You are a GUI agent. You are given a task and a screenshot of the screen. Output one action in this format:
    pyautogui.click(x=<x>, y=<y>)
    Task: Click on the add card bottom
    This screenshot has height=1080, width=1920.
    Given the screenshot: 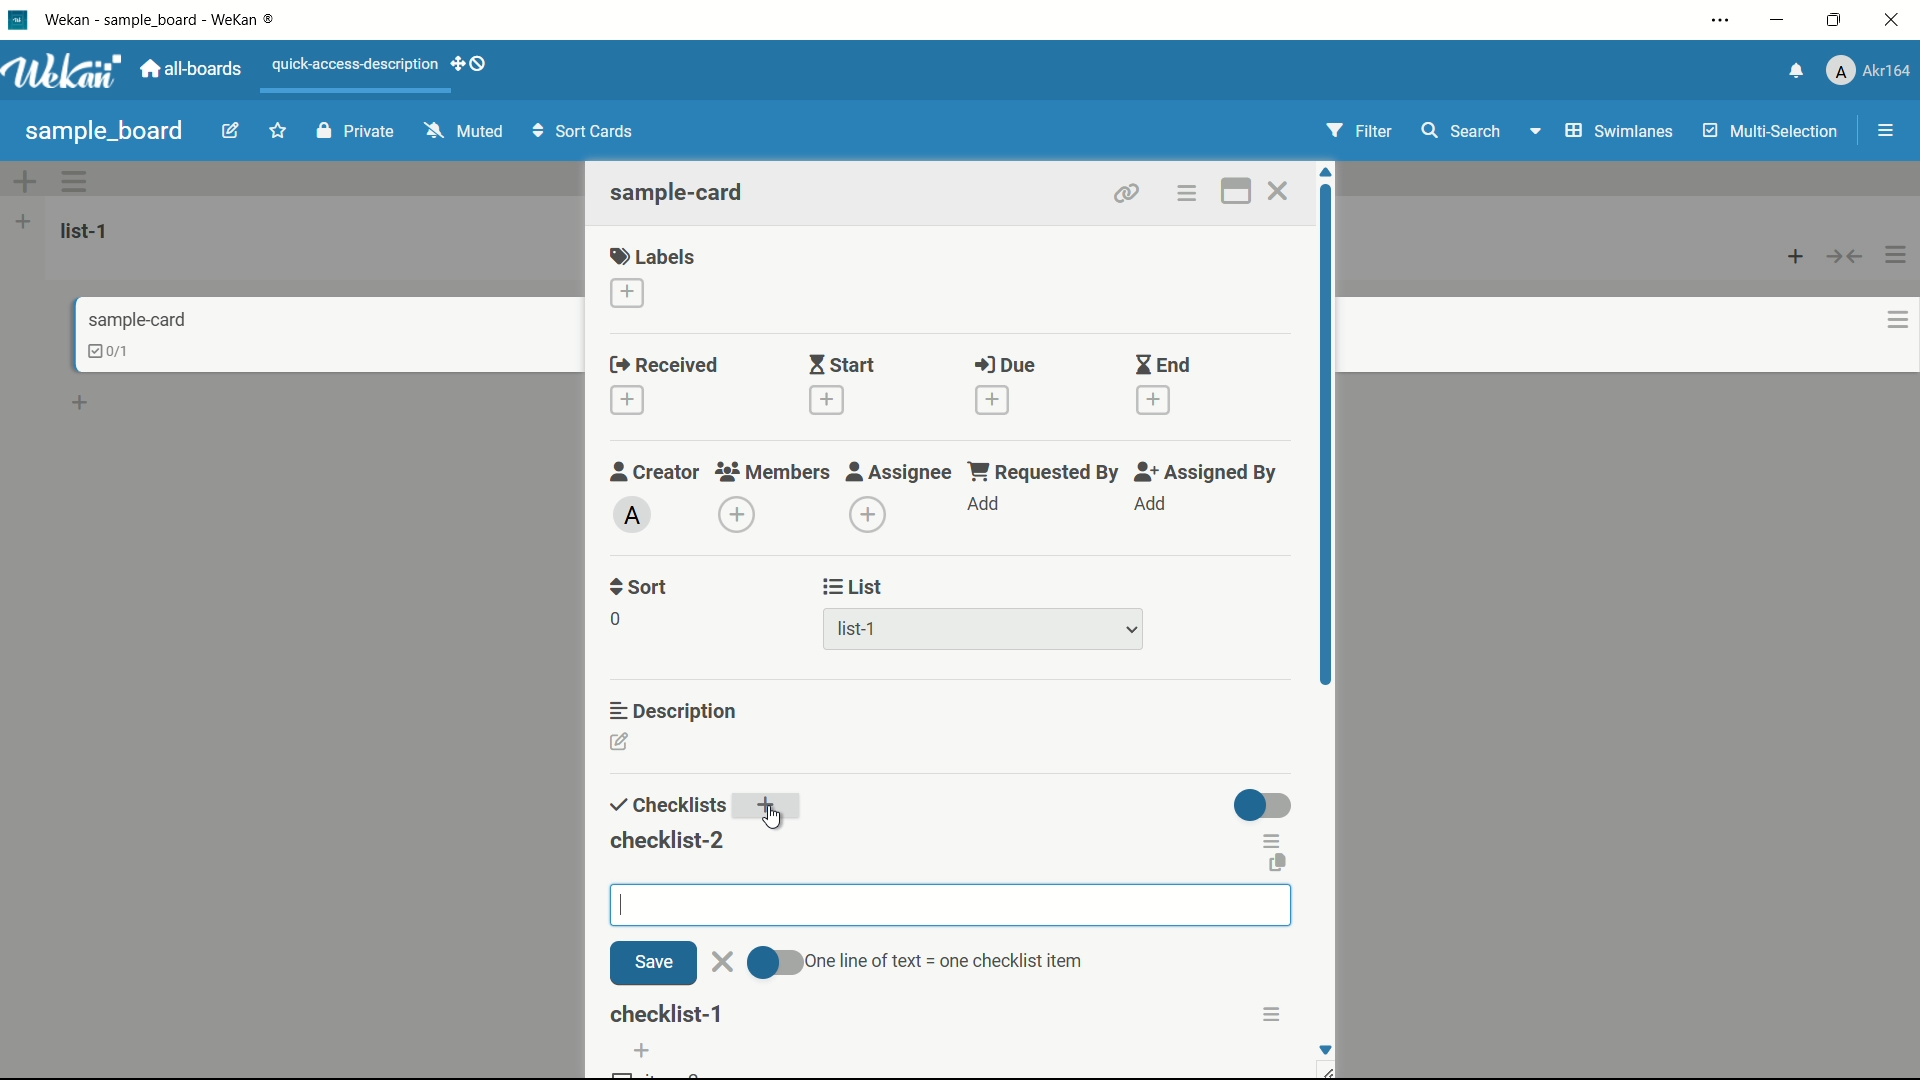 What is the action you would take?
    pyautogui.click(x=89, y=403)
    